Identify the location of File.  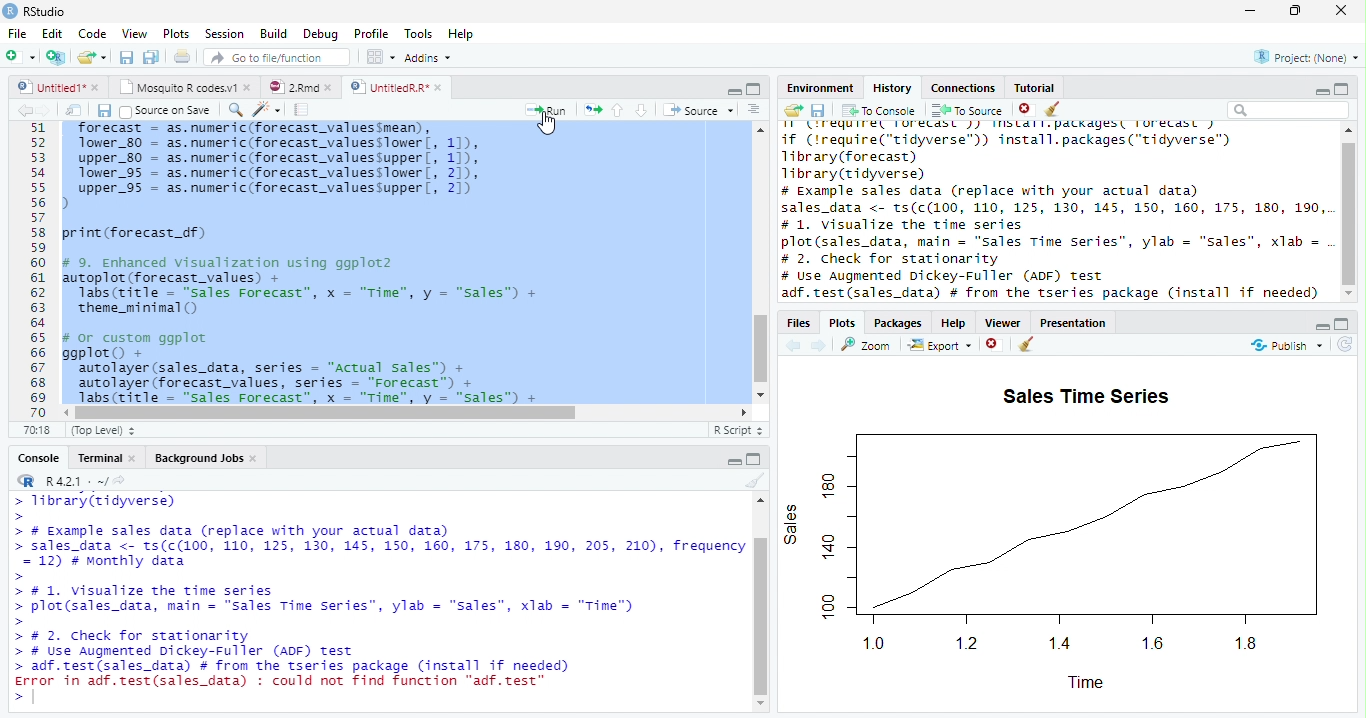
(17, 33).